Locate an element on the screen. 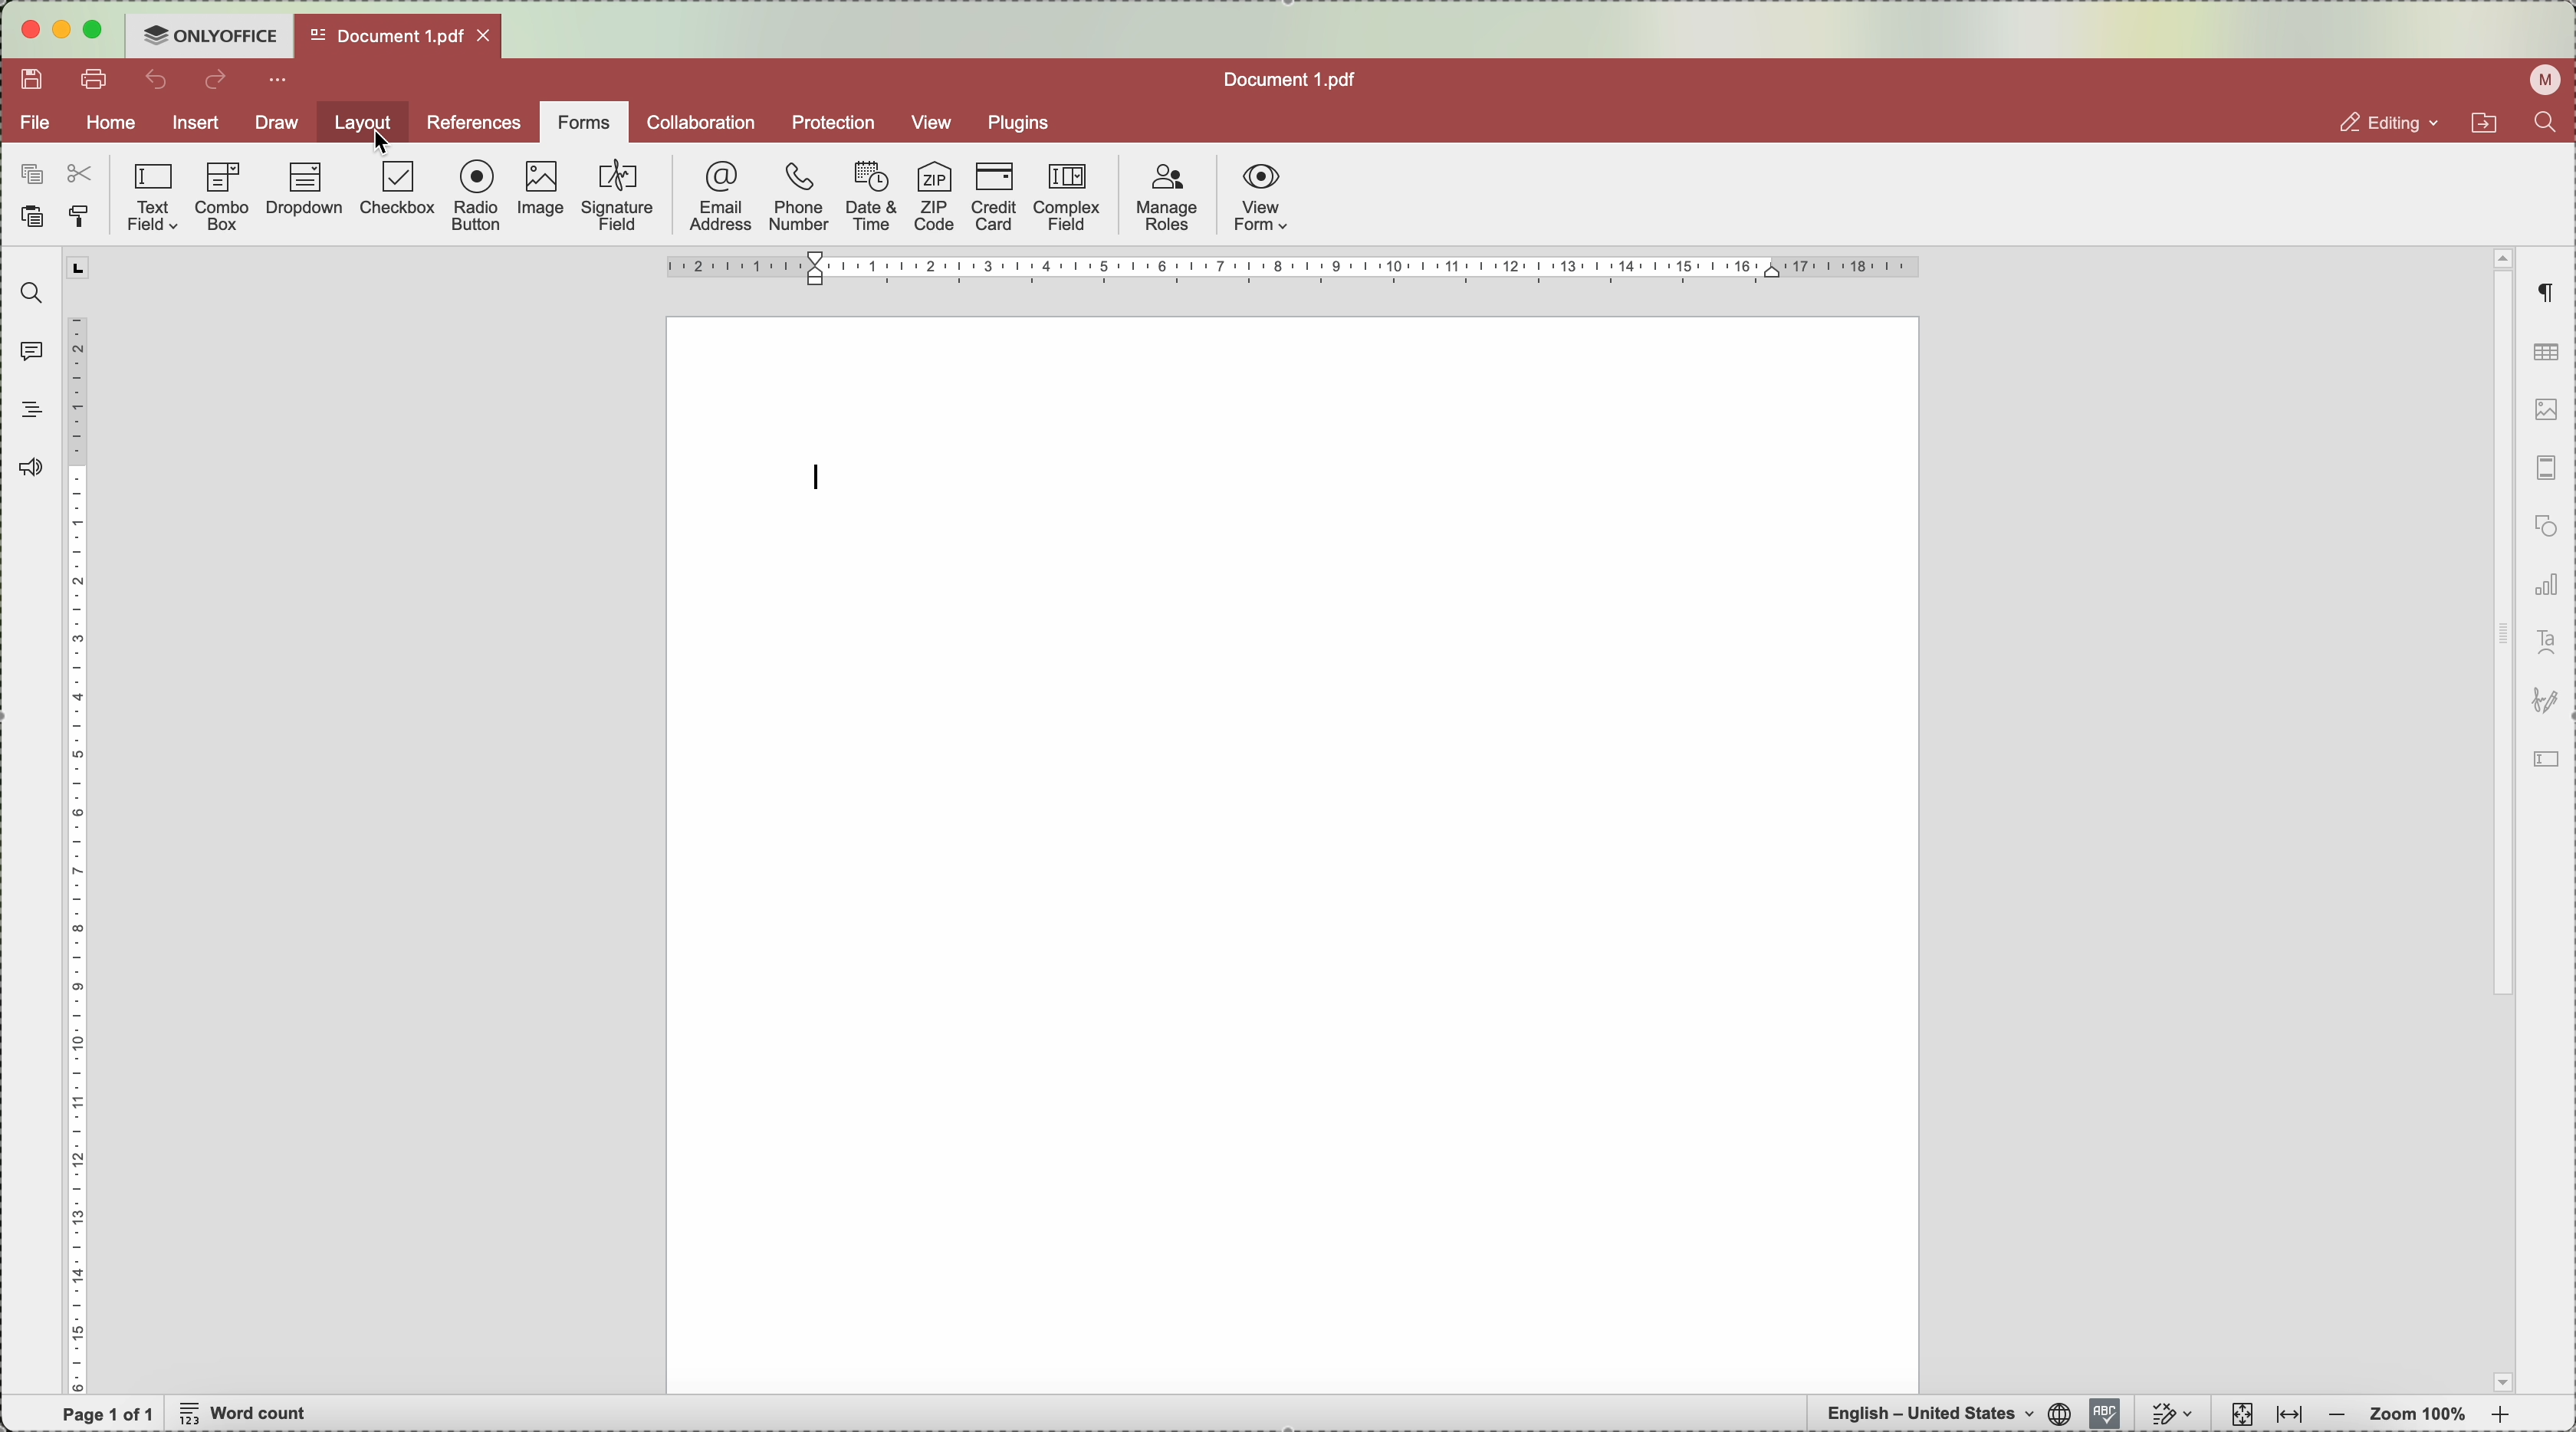  find is located at coordinates (2552, 127).